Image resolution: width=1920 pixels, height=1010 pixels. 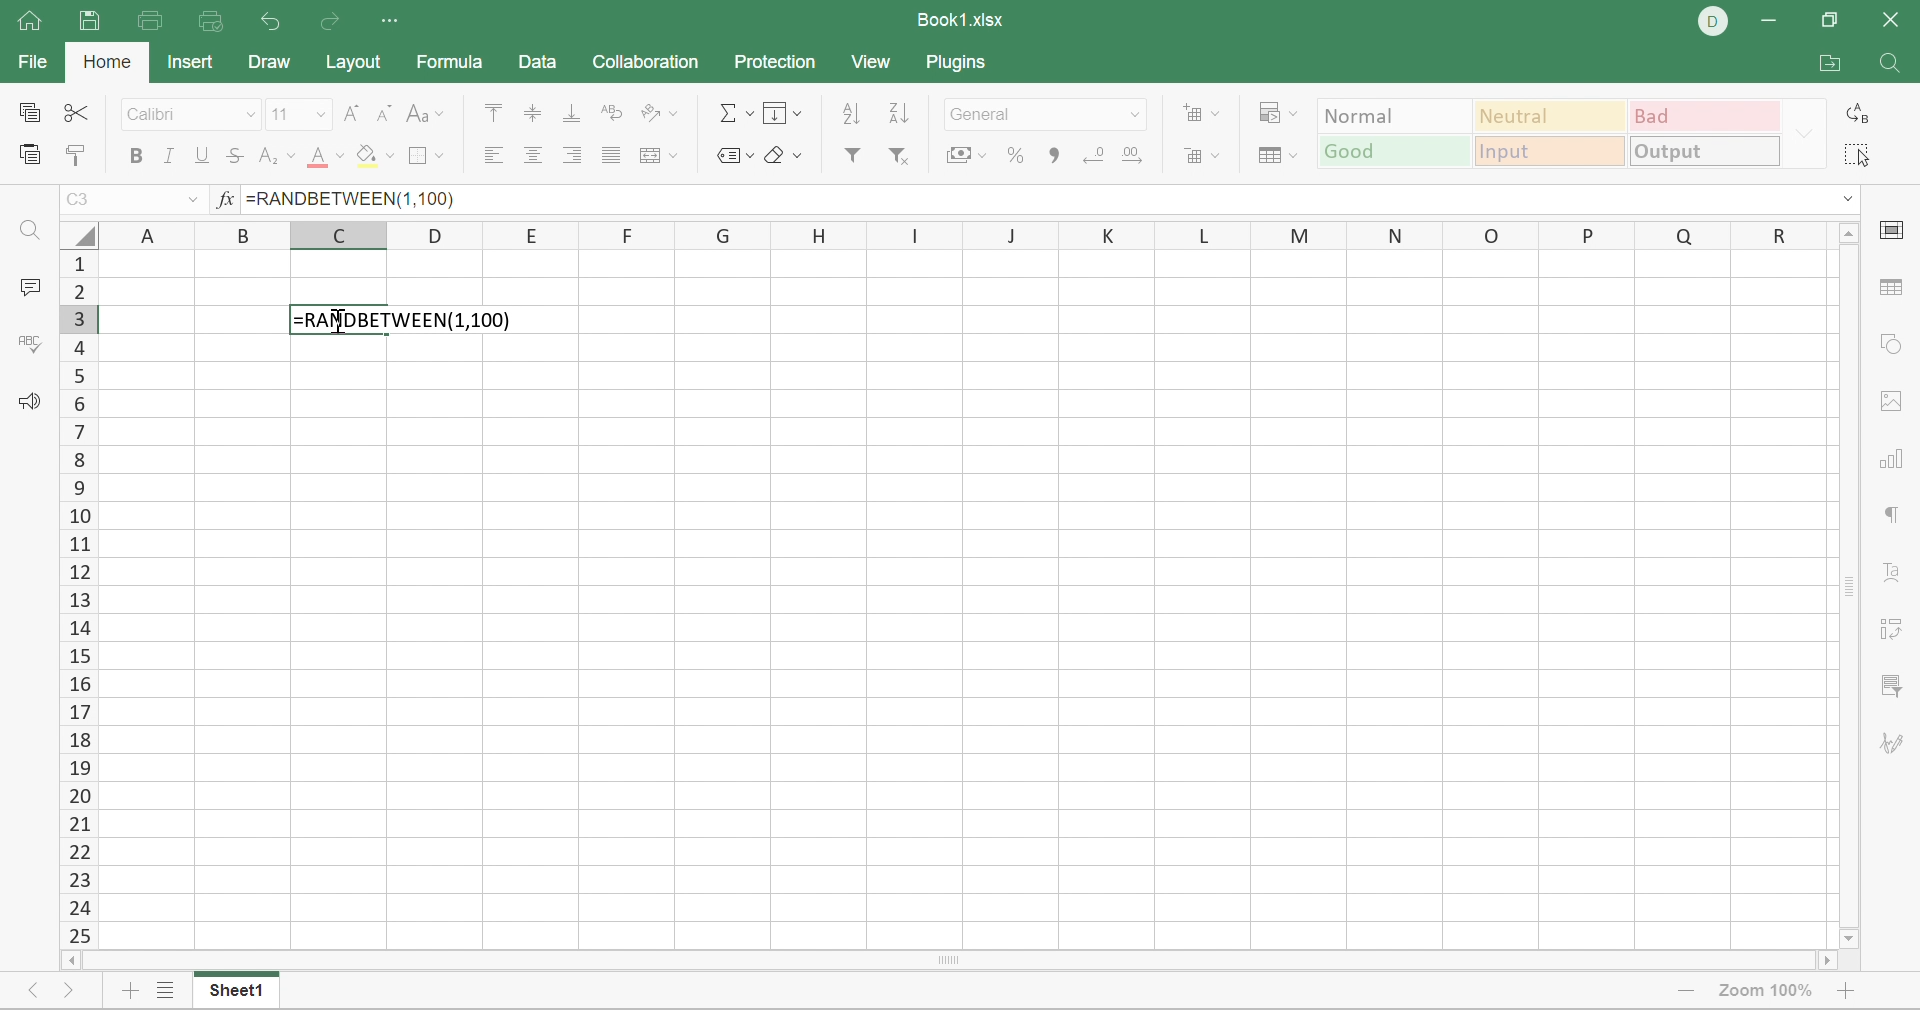 I want to click on Decrease3 decimal, so click(x=1096, y=153).